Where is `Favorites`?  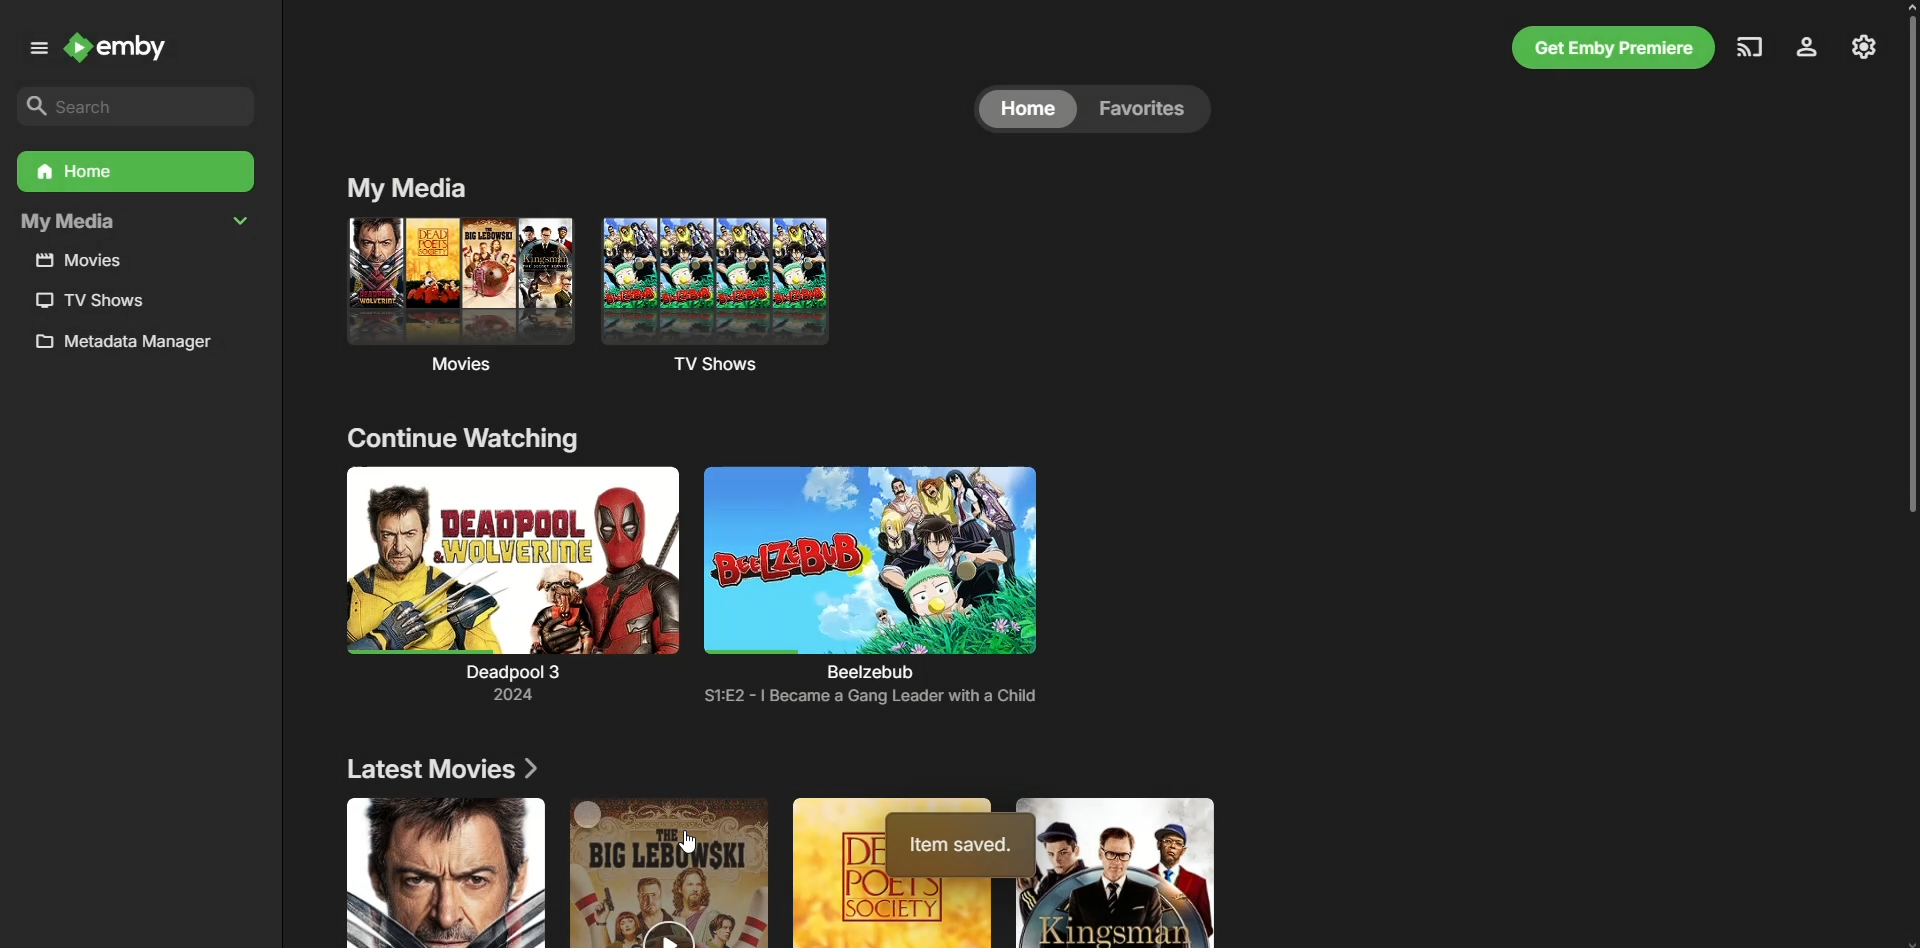 Favorites is located at coordinates (1148, 109).